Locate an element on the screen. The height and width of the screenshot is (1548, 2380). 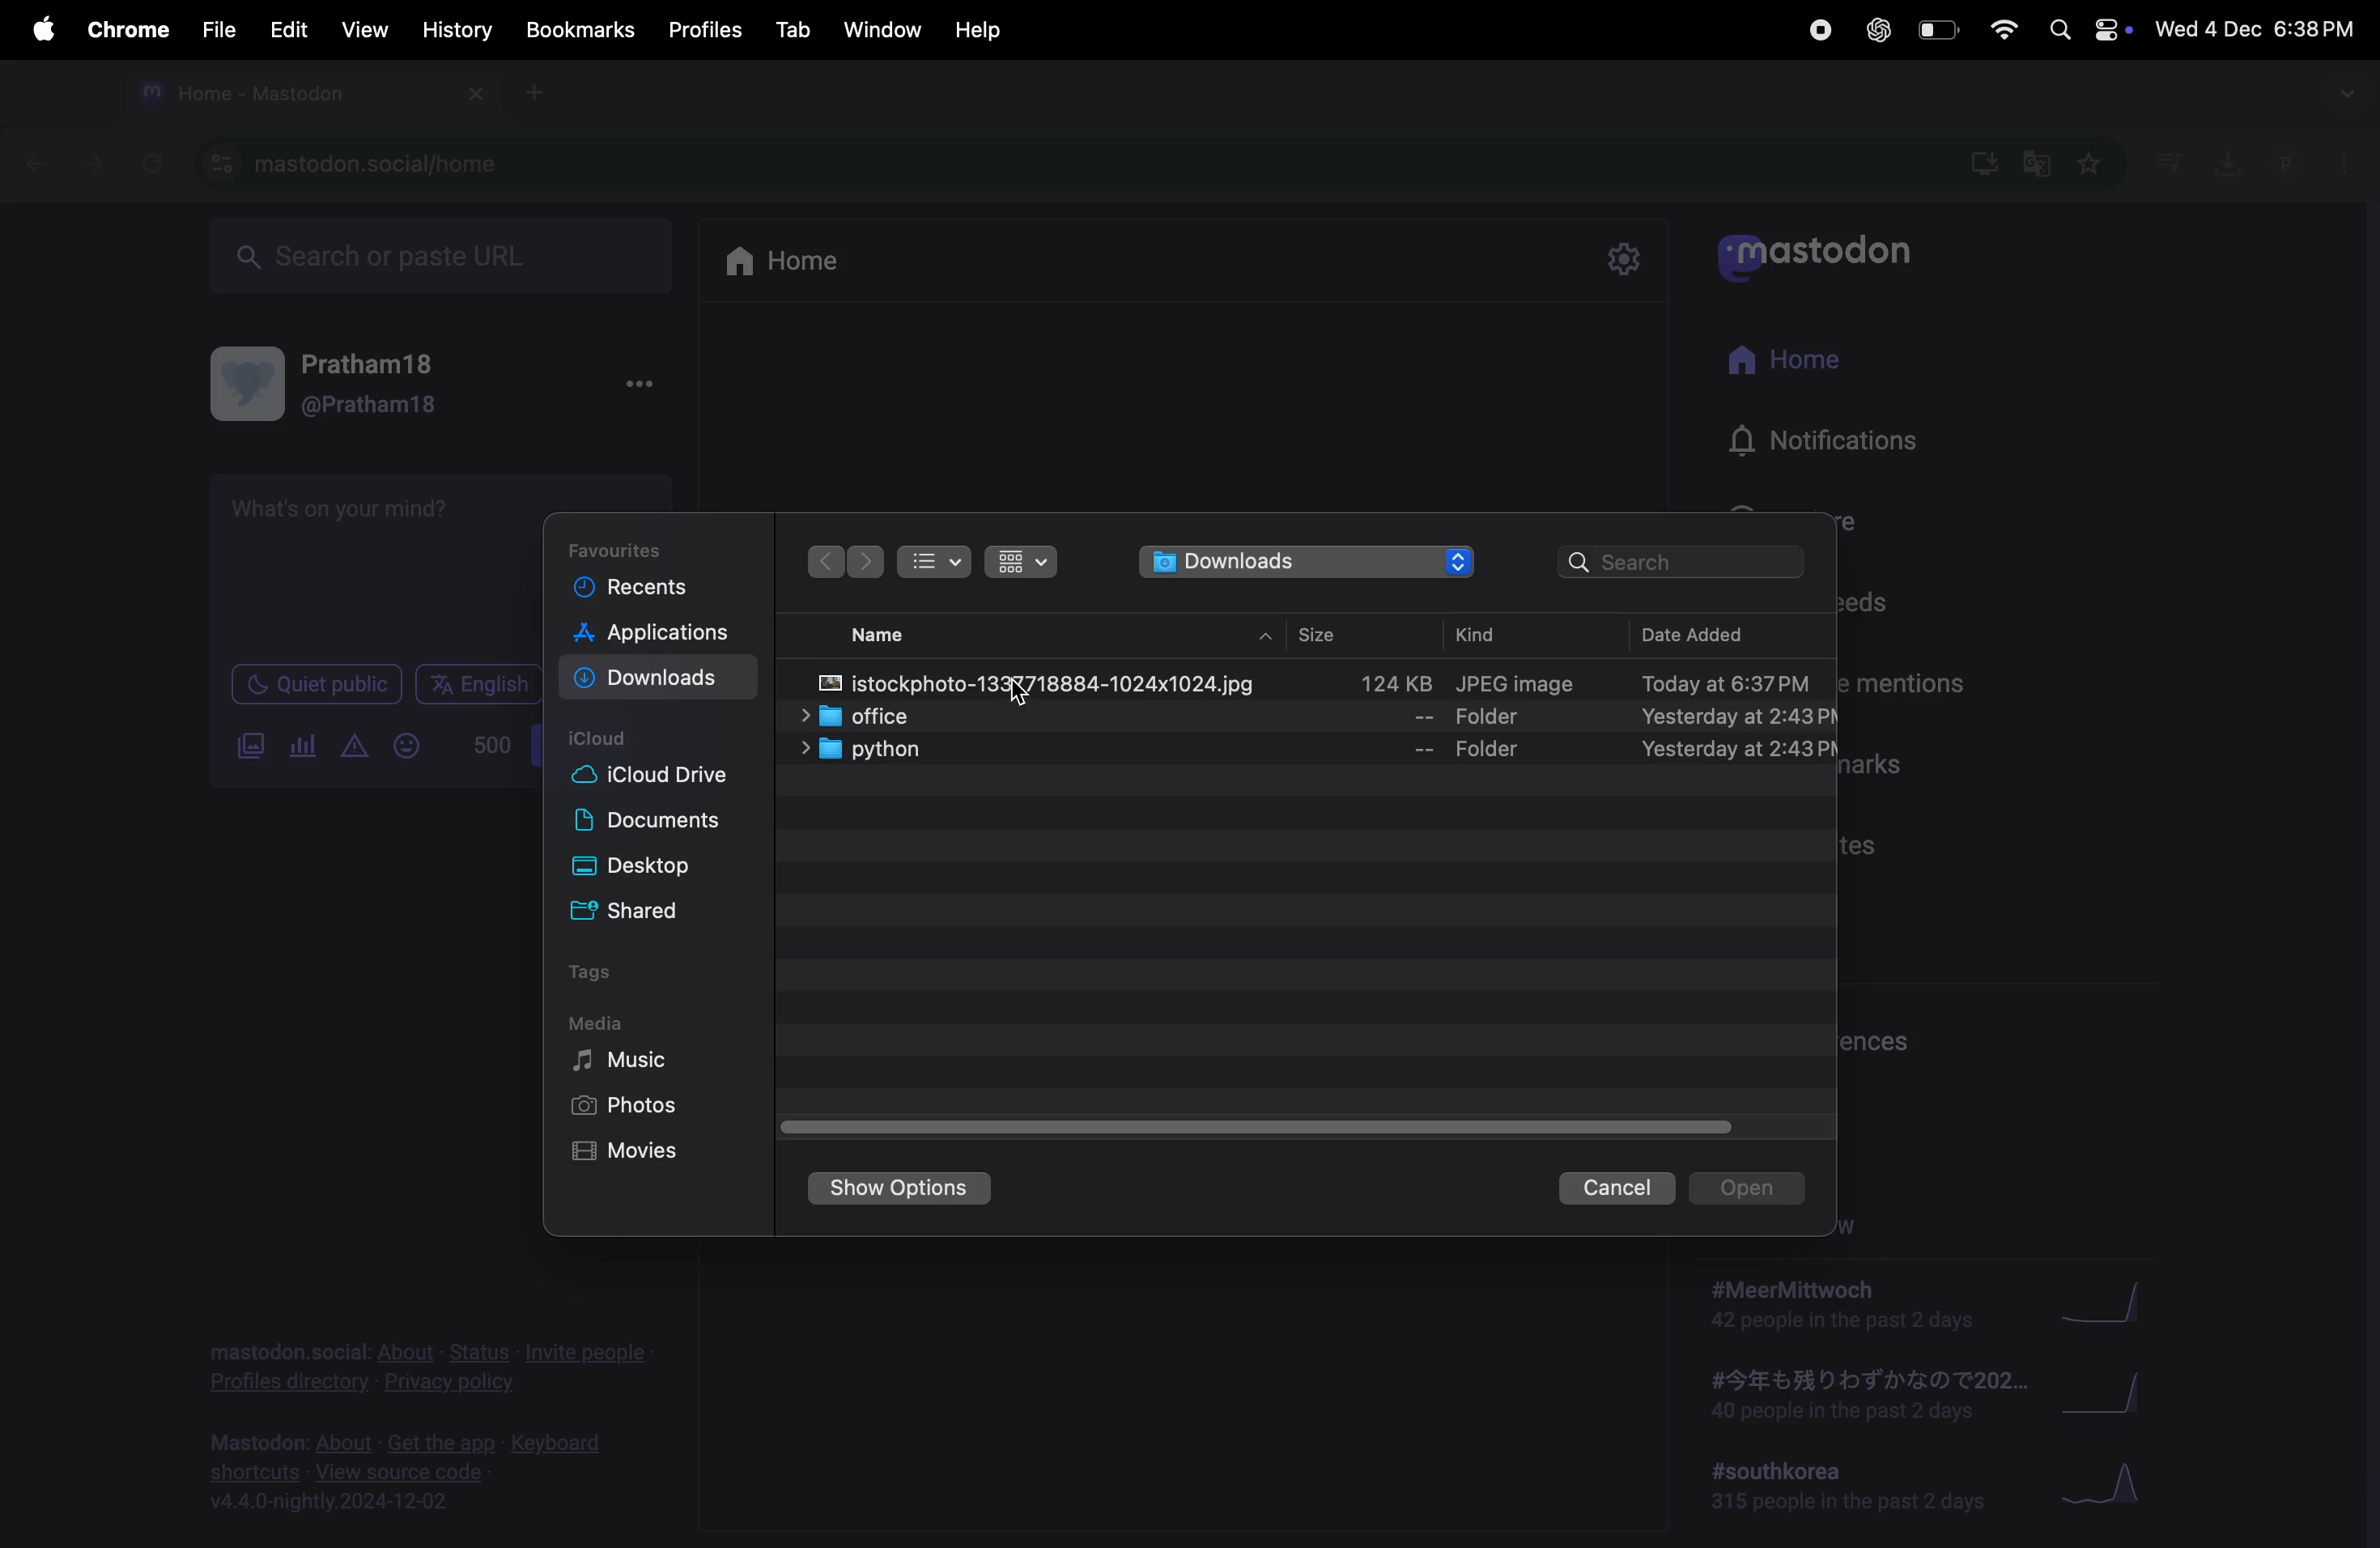
help is located at coordinates (981, 25).